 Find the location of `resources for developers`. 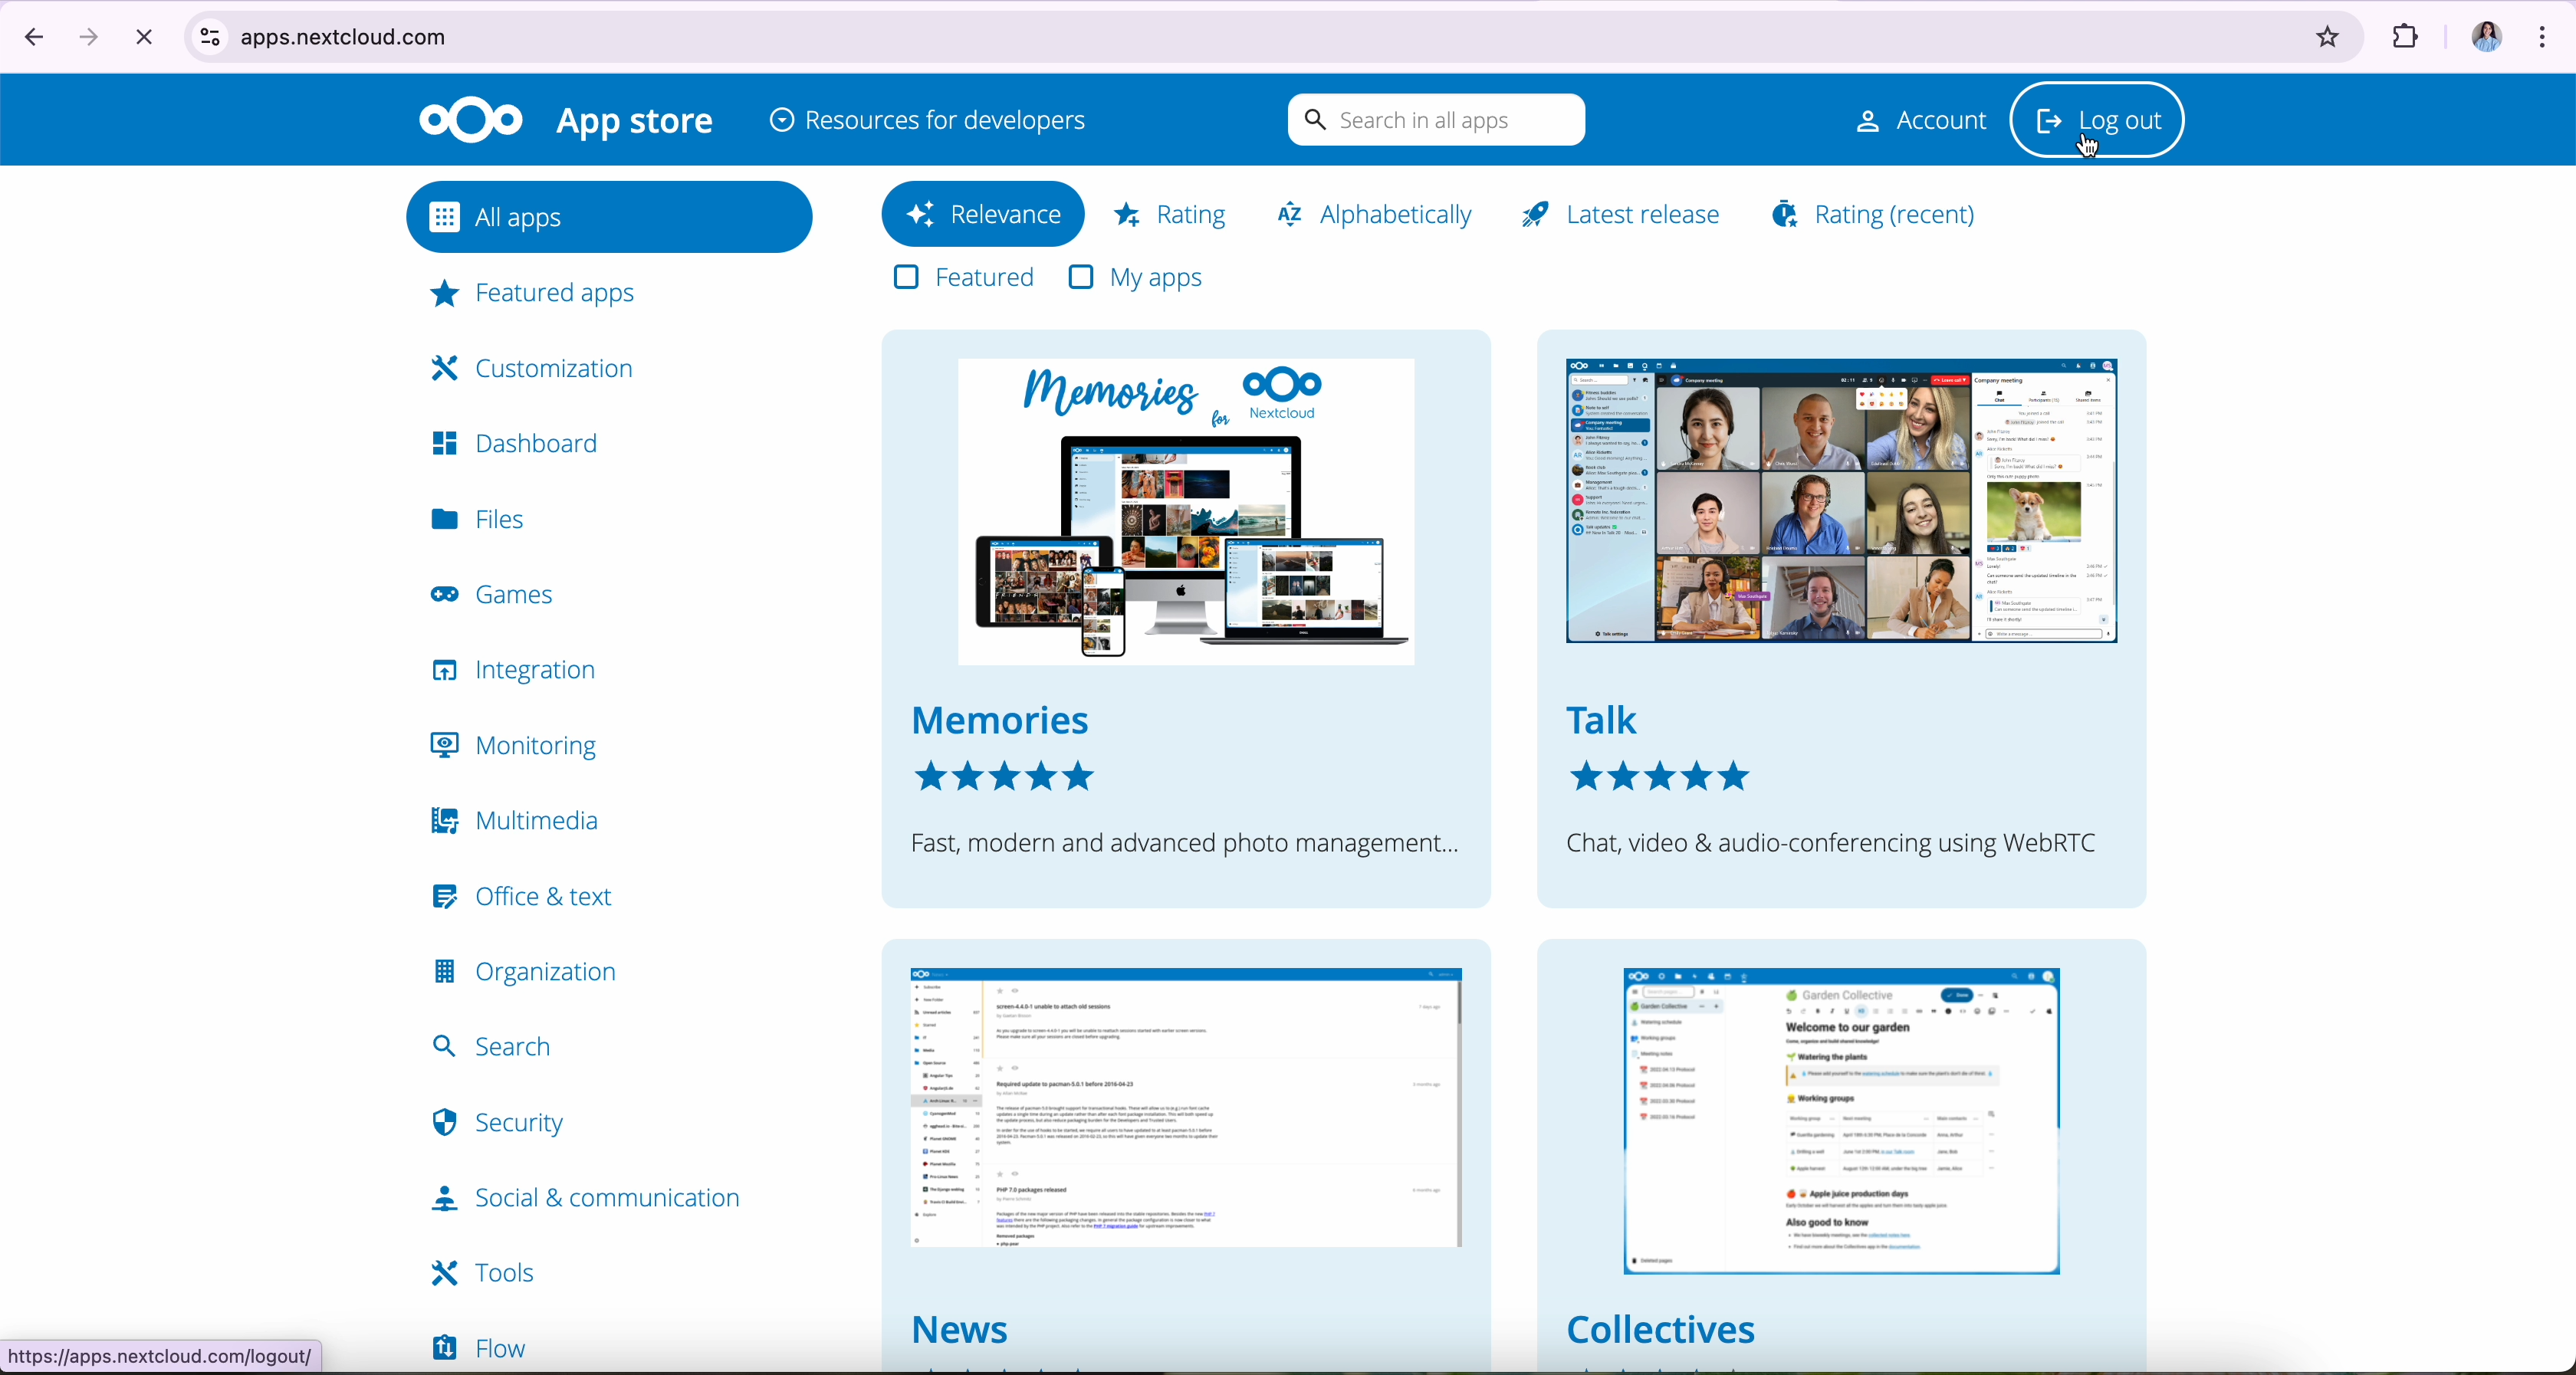

resources for developers is located at coordinates (929, 123).